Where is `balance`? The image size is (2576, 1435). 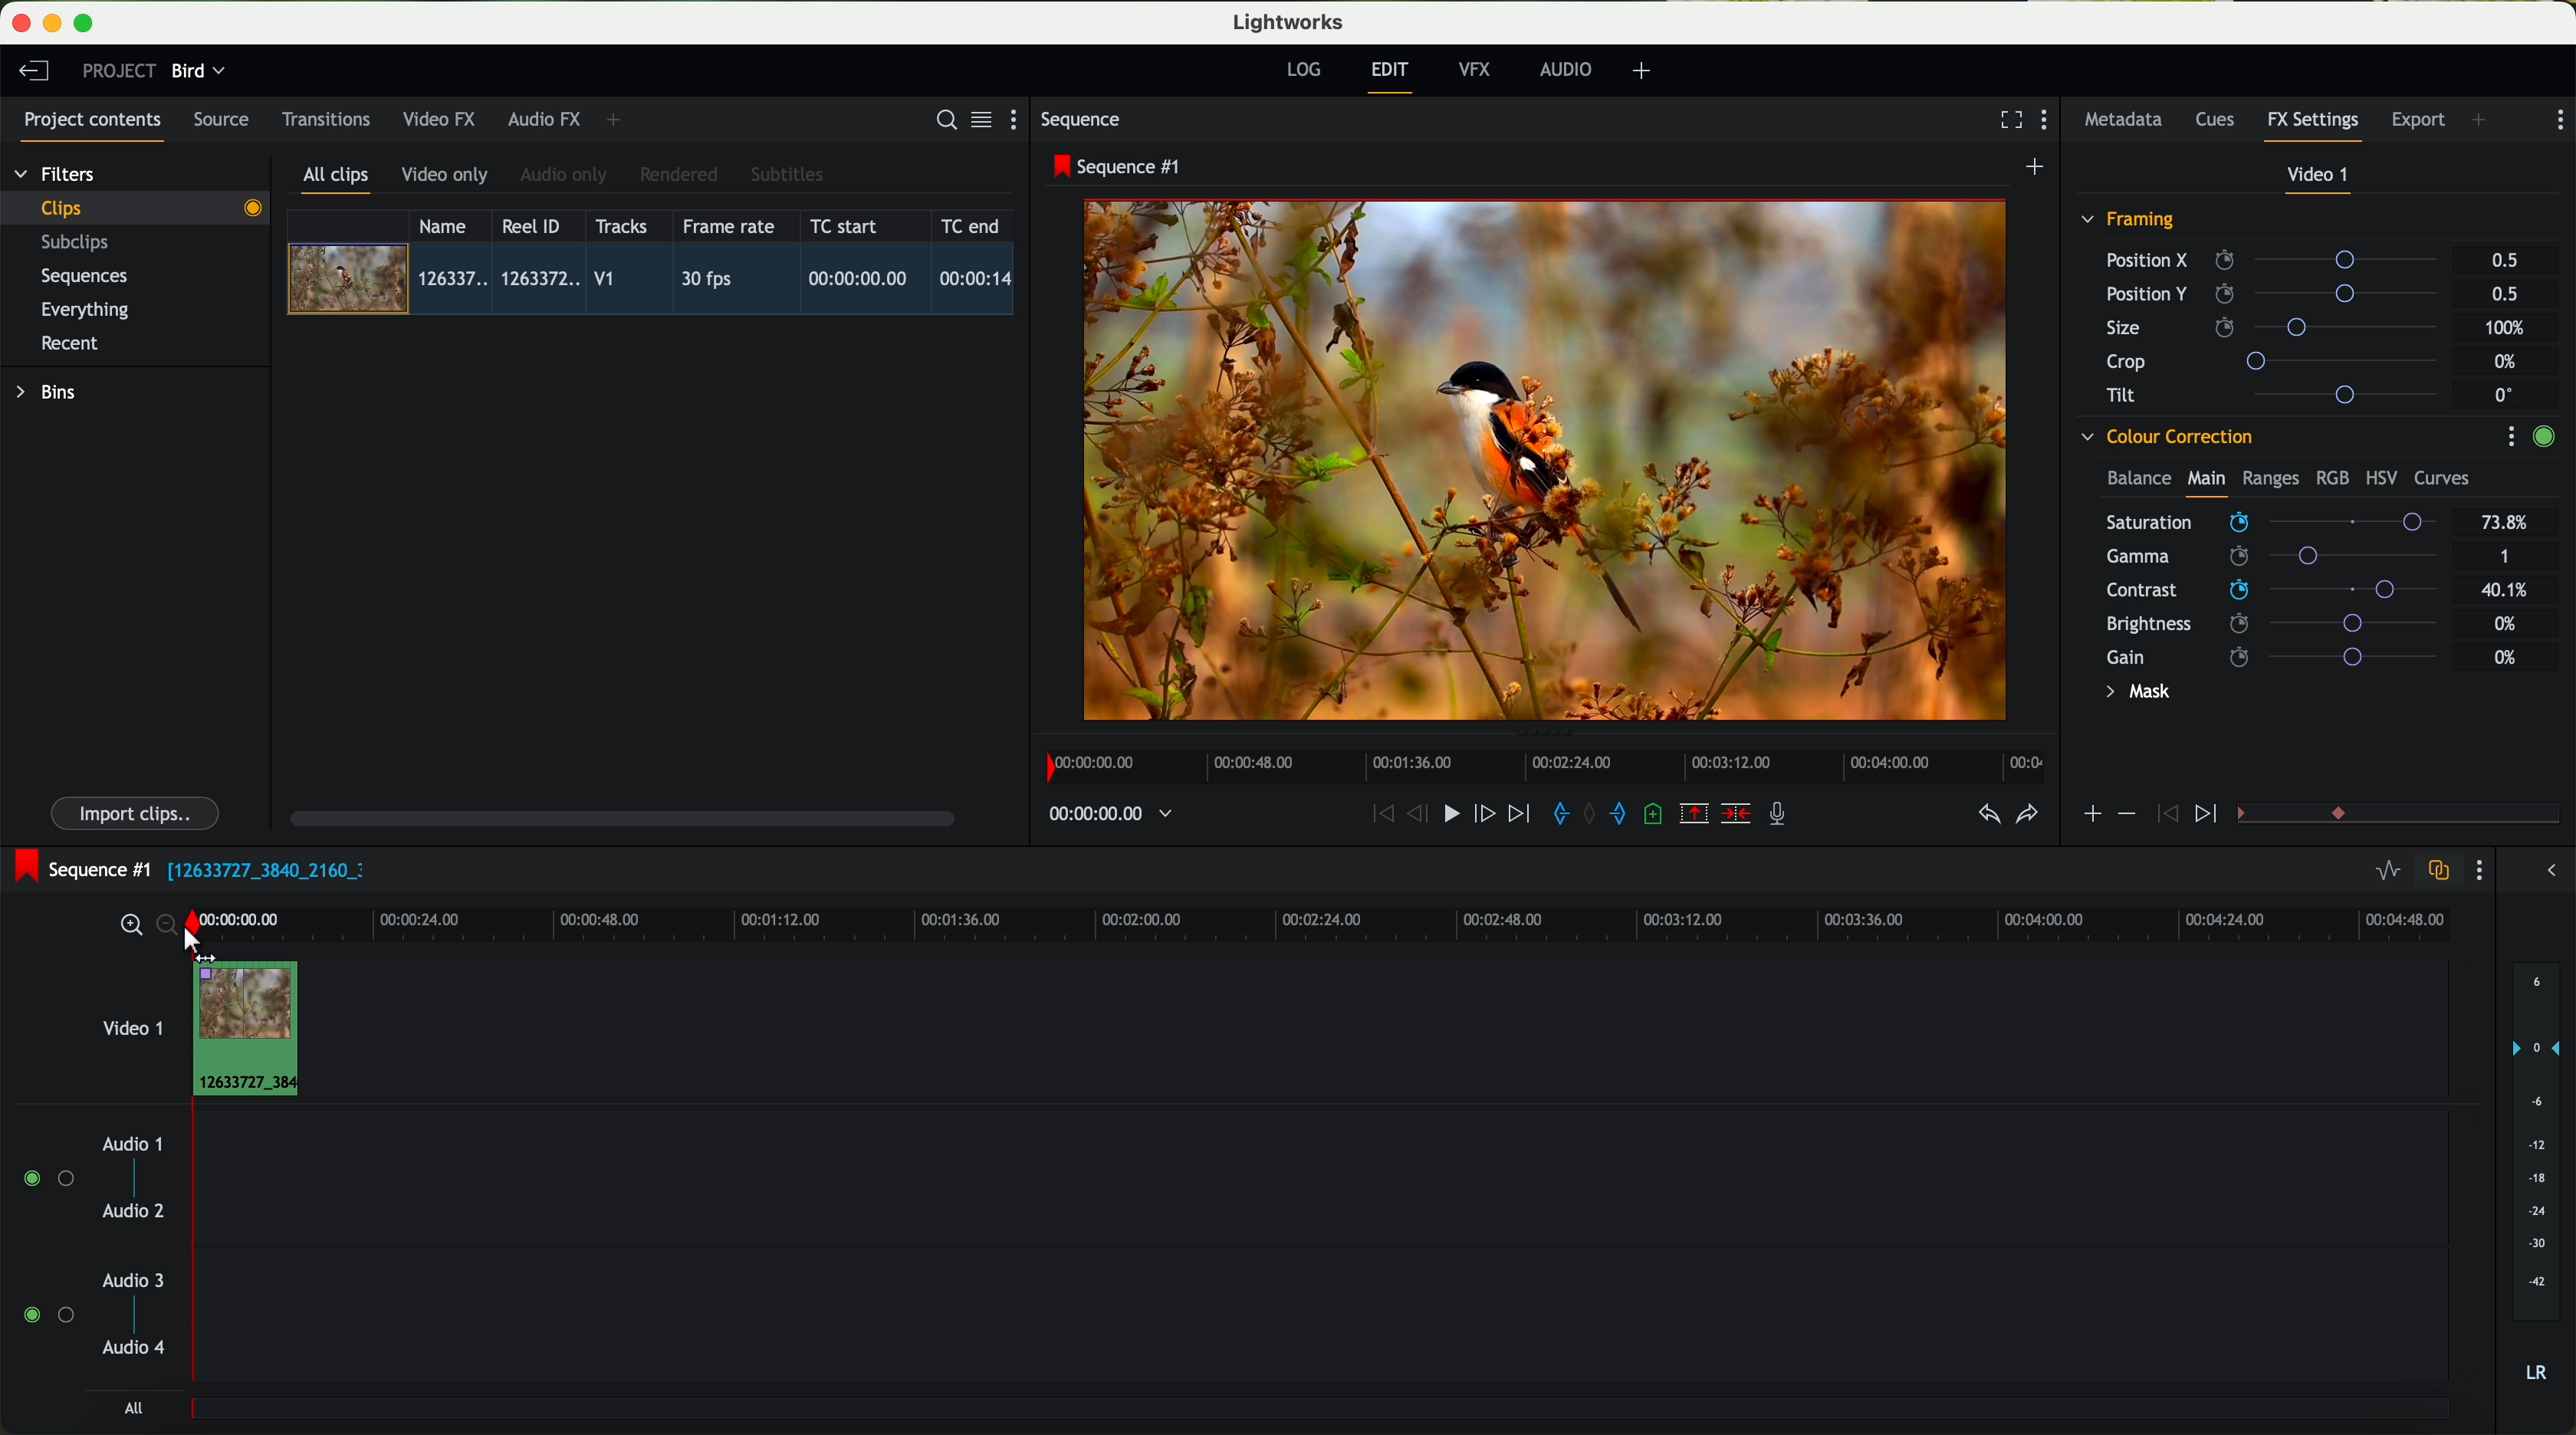 balance is located at coordinates (2139, 480).